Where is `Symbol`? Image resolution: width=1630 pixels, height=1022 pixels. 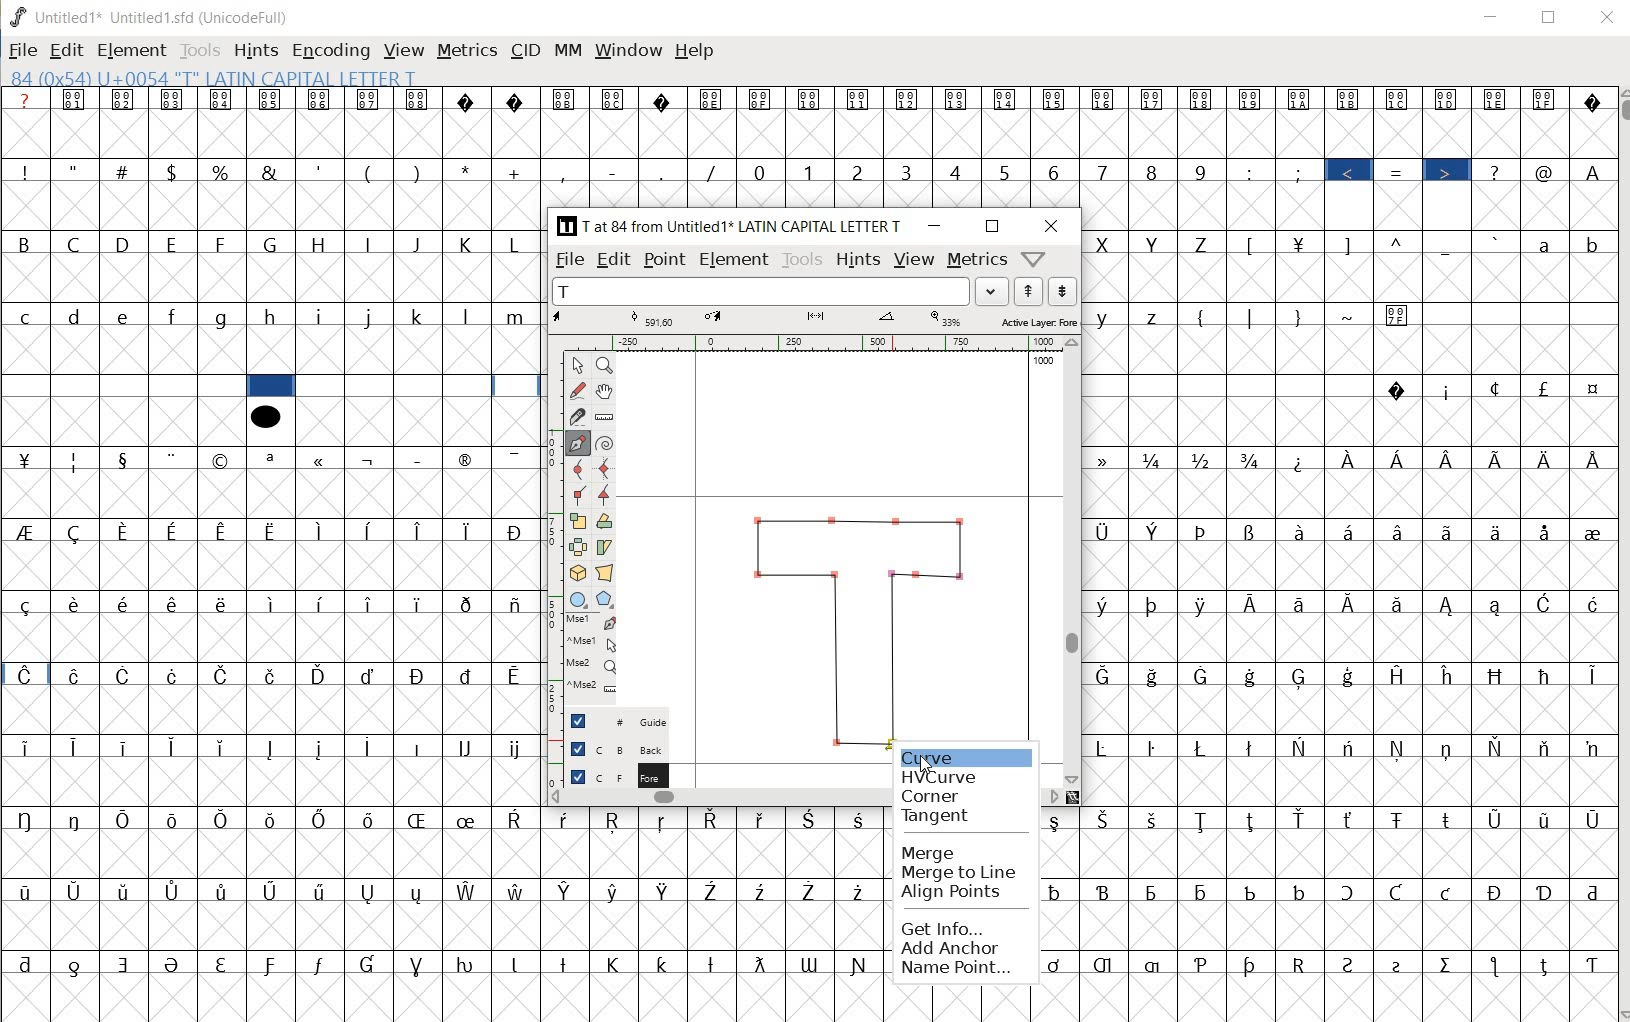
Symbol is located at coordinates (1156, 820).